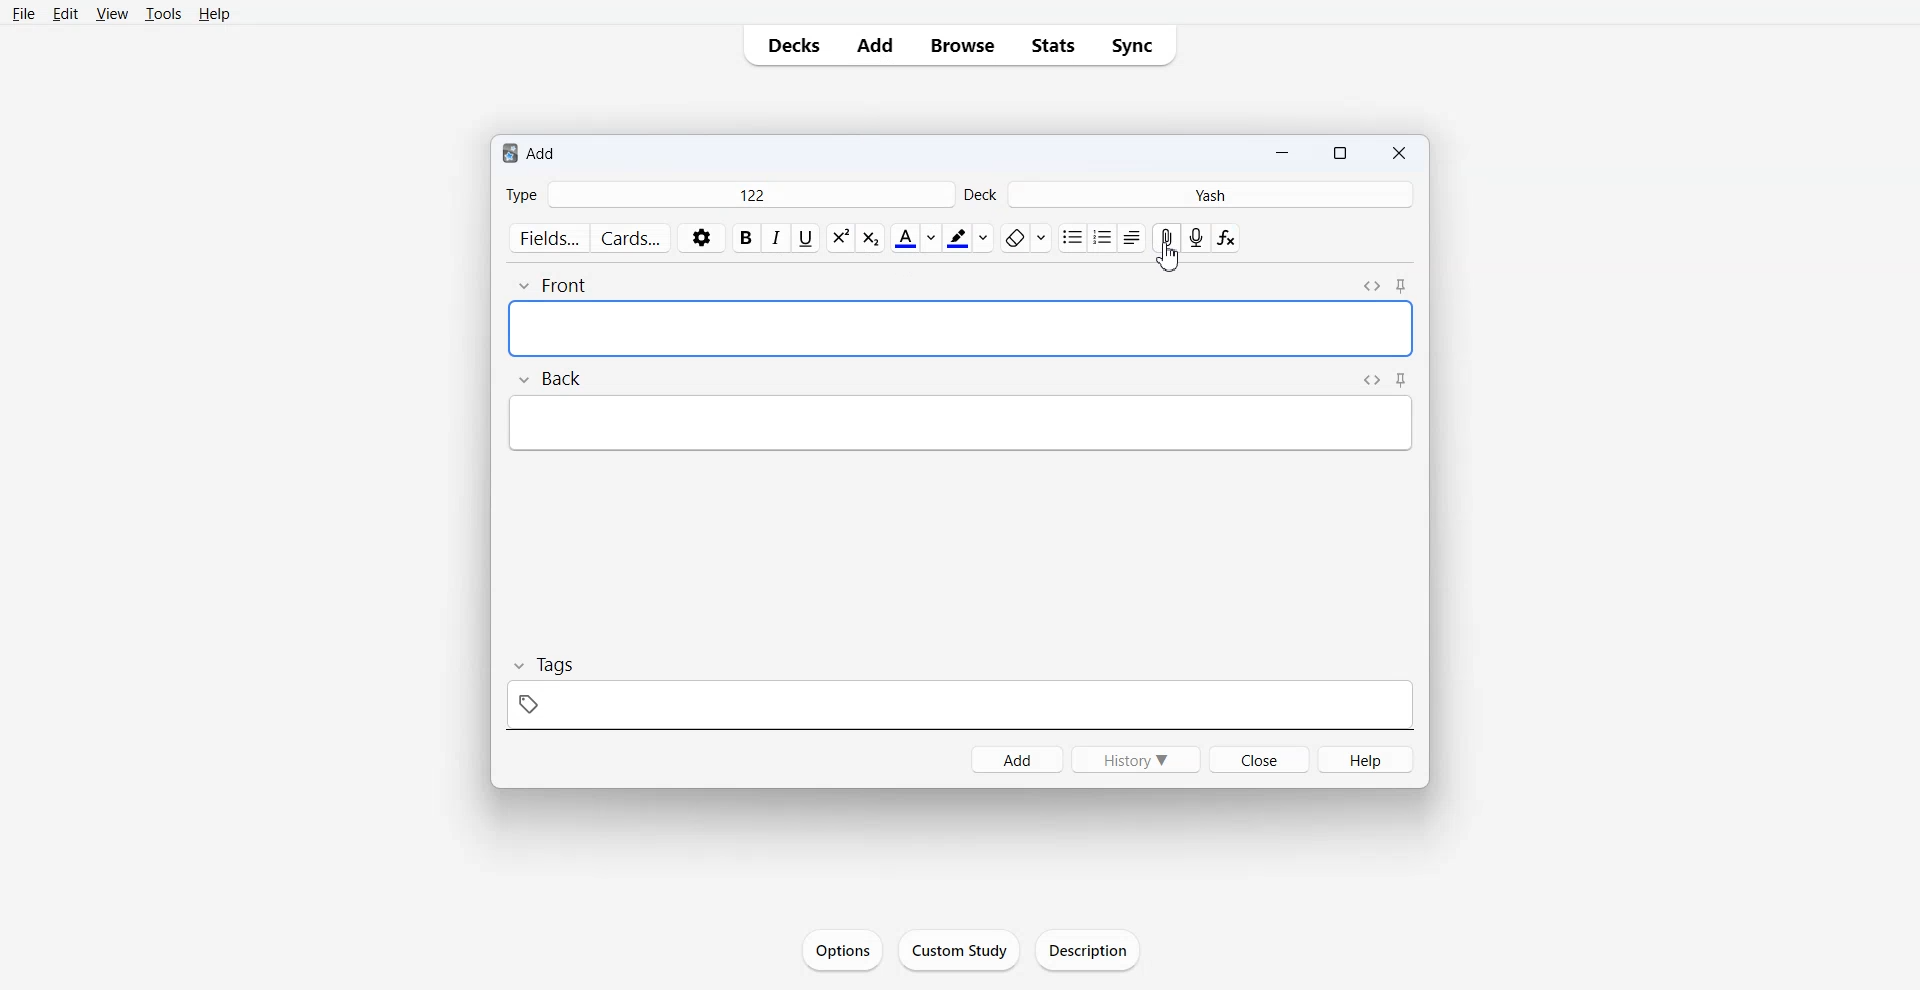  Describe the element at coordinates (1132, 238) in the screenshot. I see `Alignment` at that location.